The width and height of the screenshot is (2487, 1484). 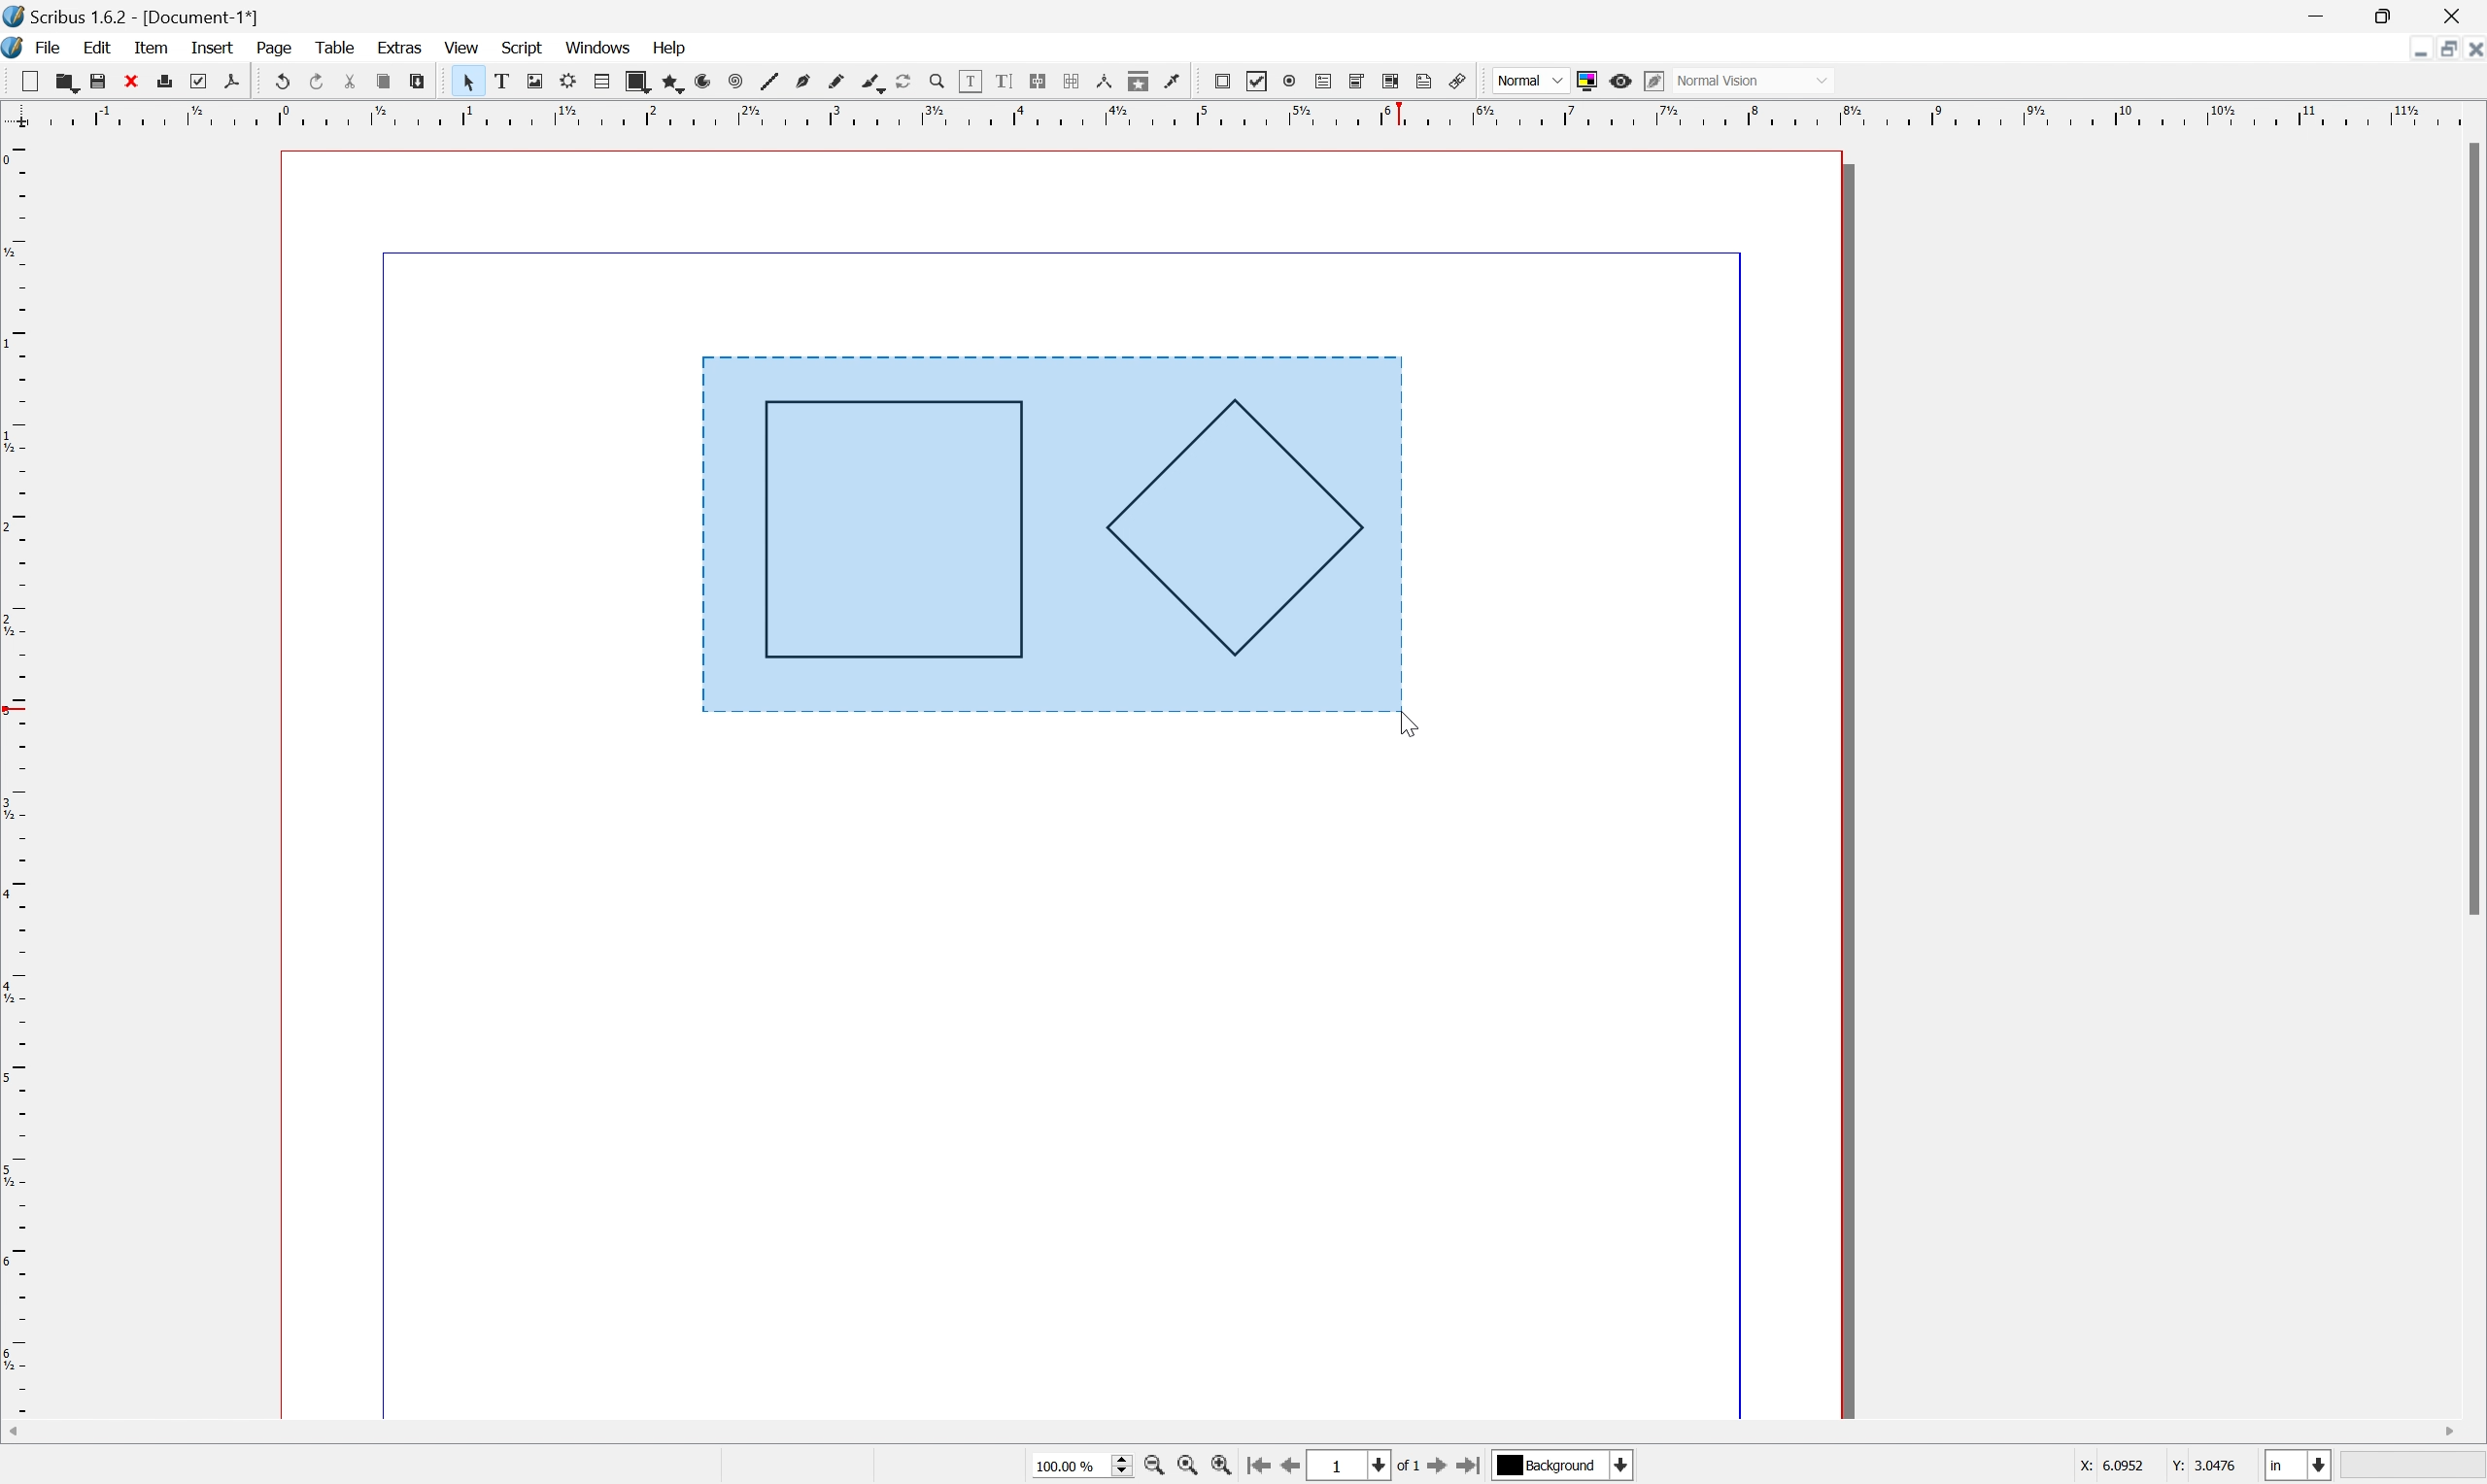 I want to click on pdf checkbox, so click(x=1255, y=81).